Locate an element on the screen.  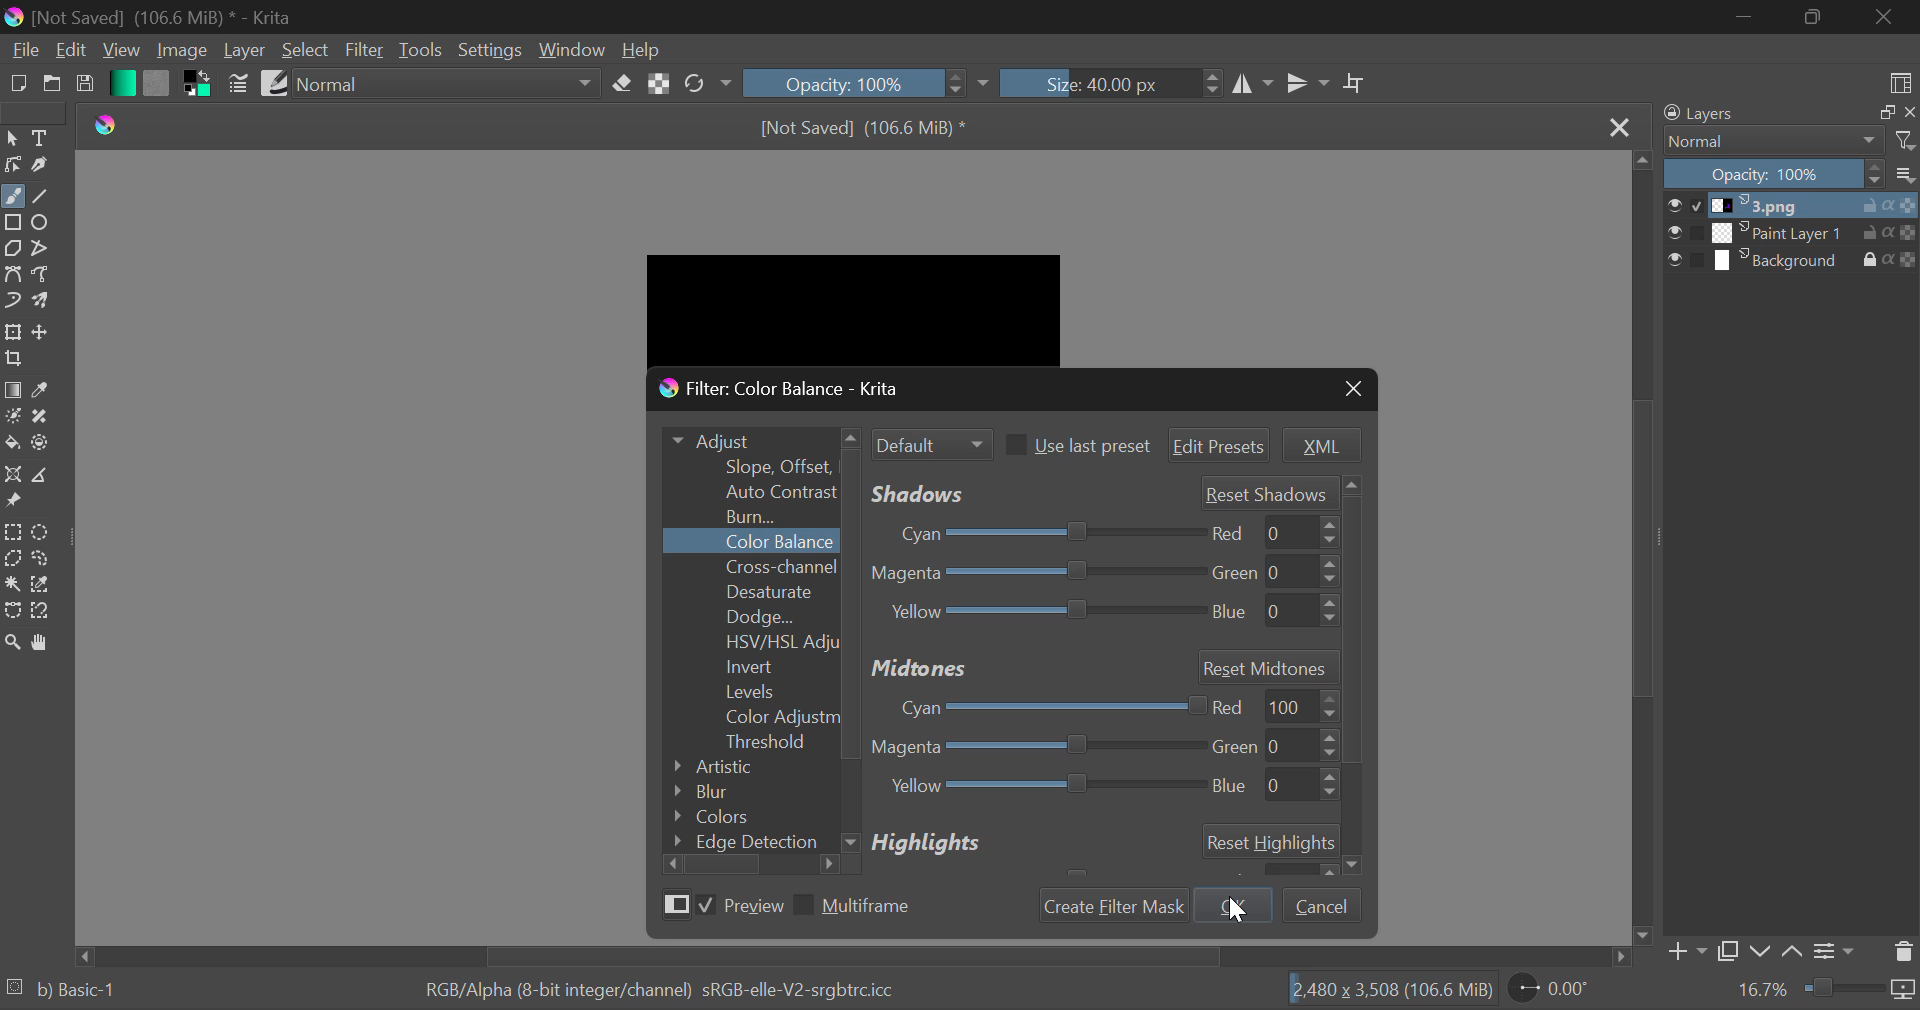
Dynamic Brush is located at coordinates (13, 302).